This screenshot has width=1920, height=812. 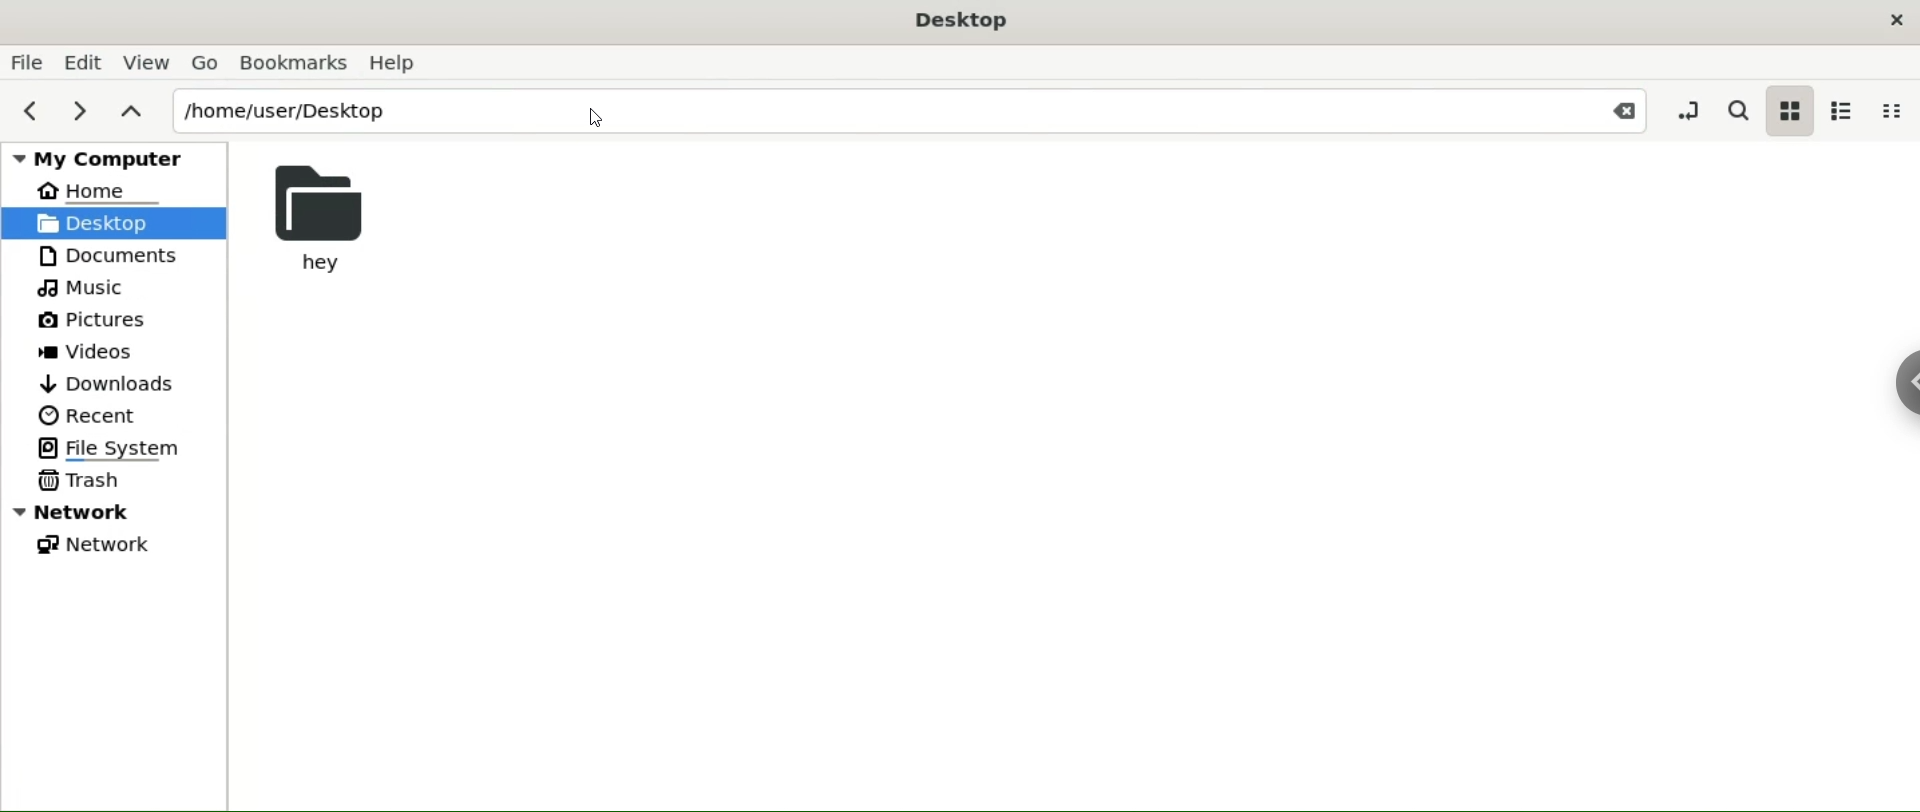 What do you see at coordinates (1684, 109) in the screenshot?
I see `toggle location entry` at bounding box center [1684, 109].